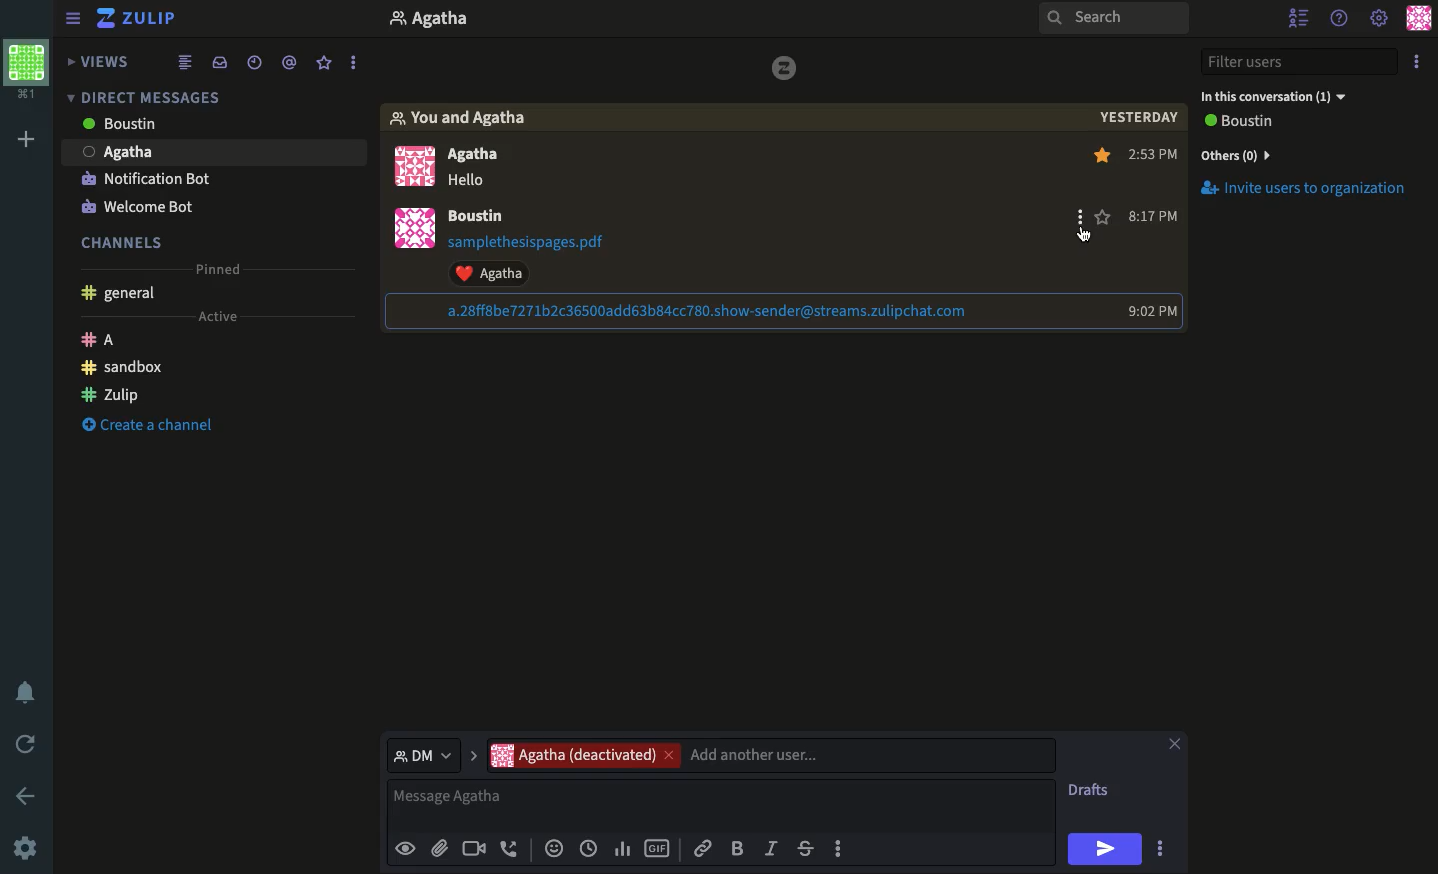 This screenshot has width=1438, height=874. Describe the element at coordinates (124, 368) in the screenshot. I see `Sandbox` at that location.